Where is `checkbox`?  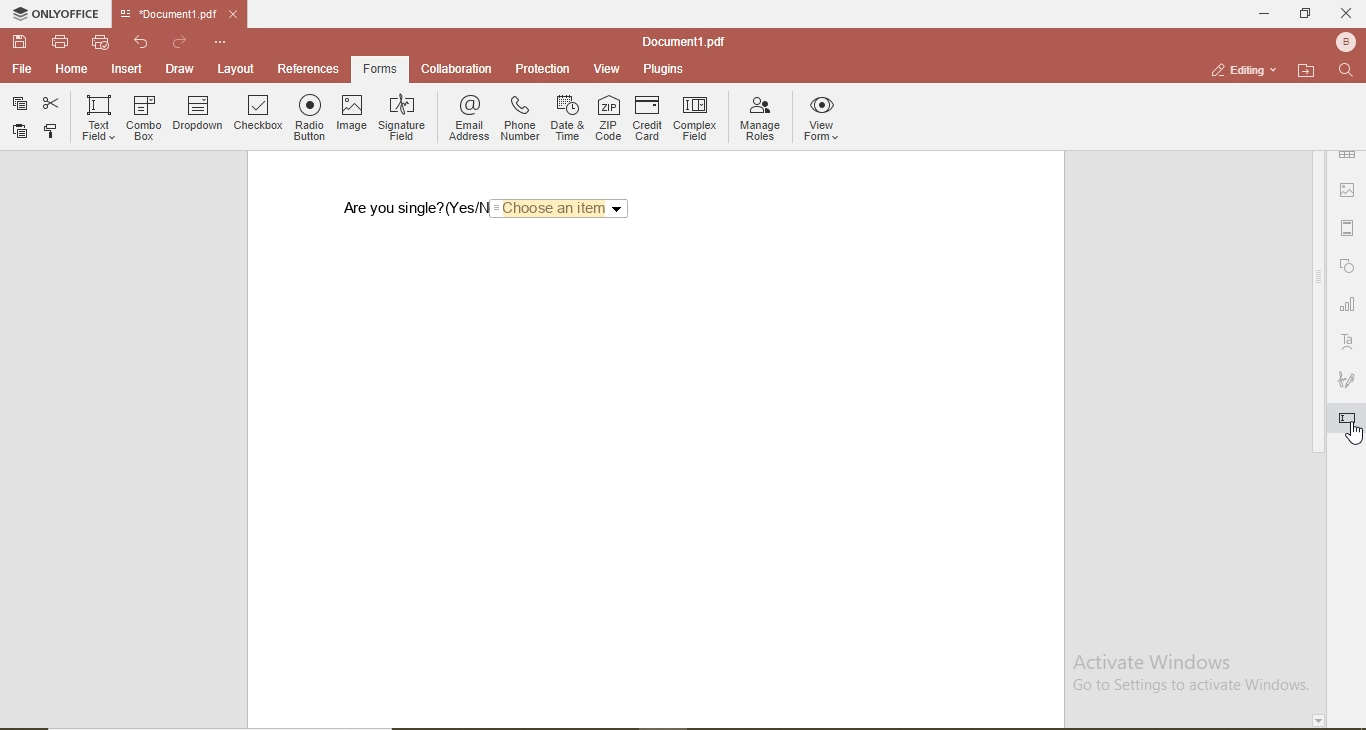
checkbox is located at coordinates (257, 115).